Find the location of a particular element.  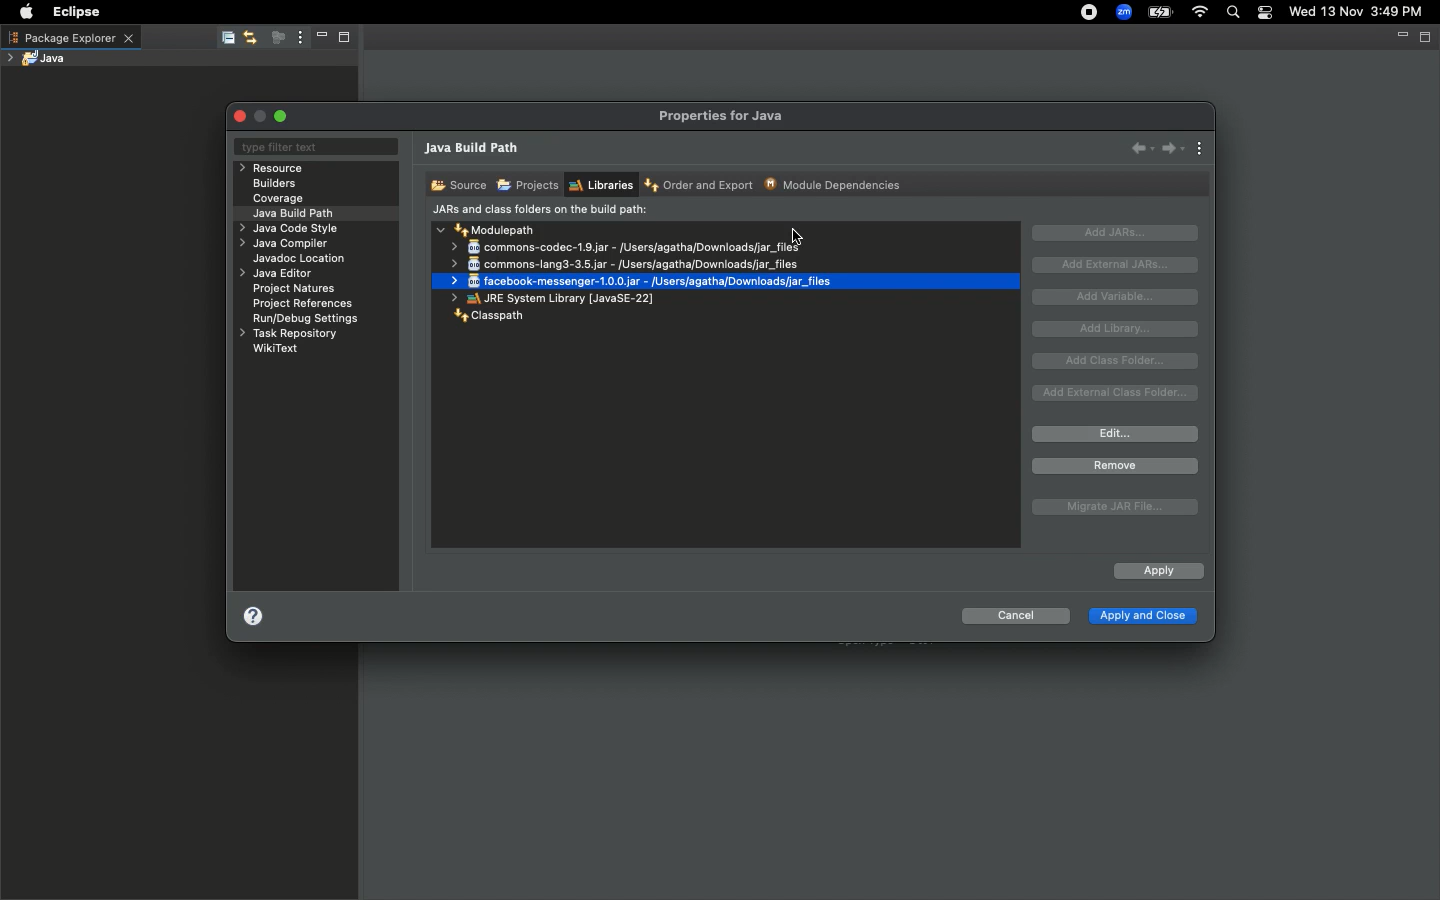

Maximize is located at coordinates (283, 116).